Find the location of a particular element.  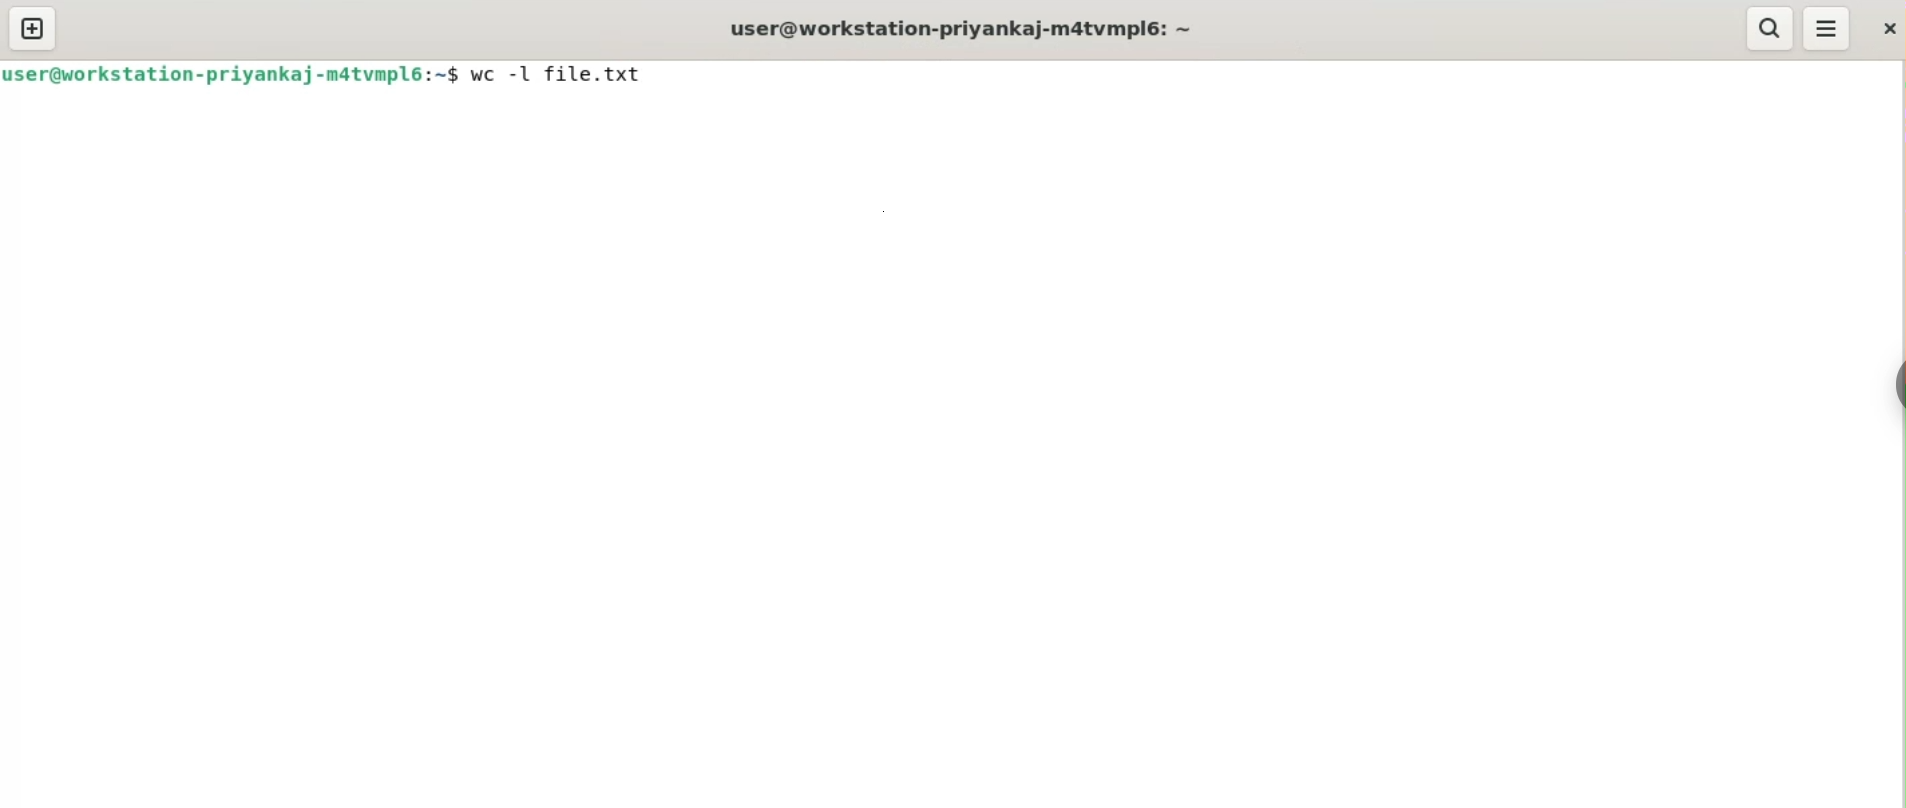

close is located at coordinates (1887, 27).